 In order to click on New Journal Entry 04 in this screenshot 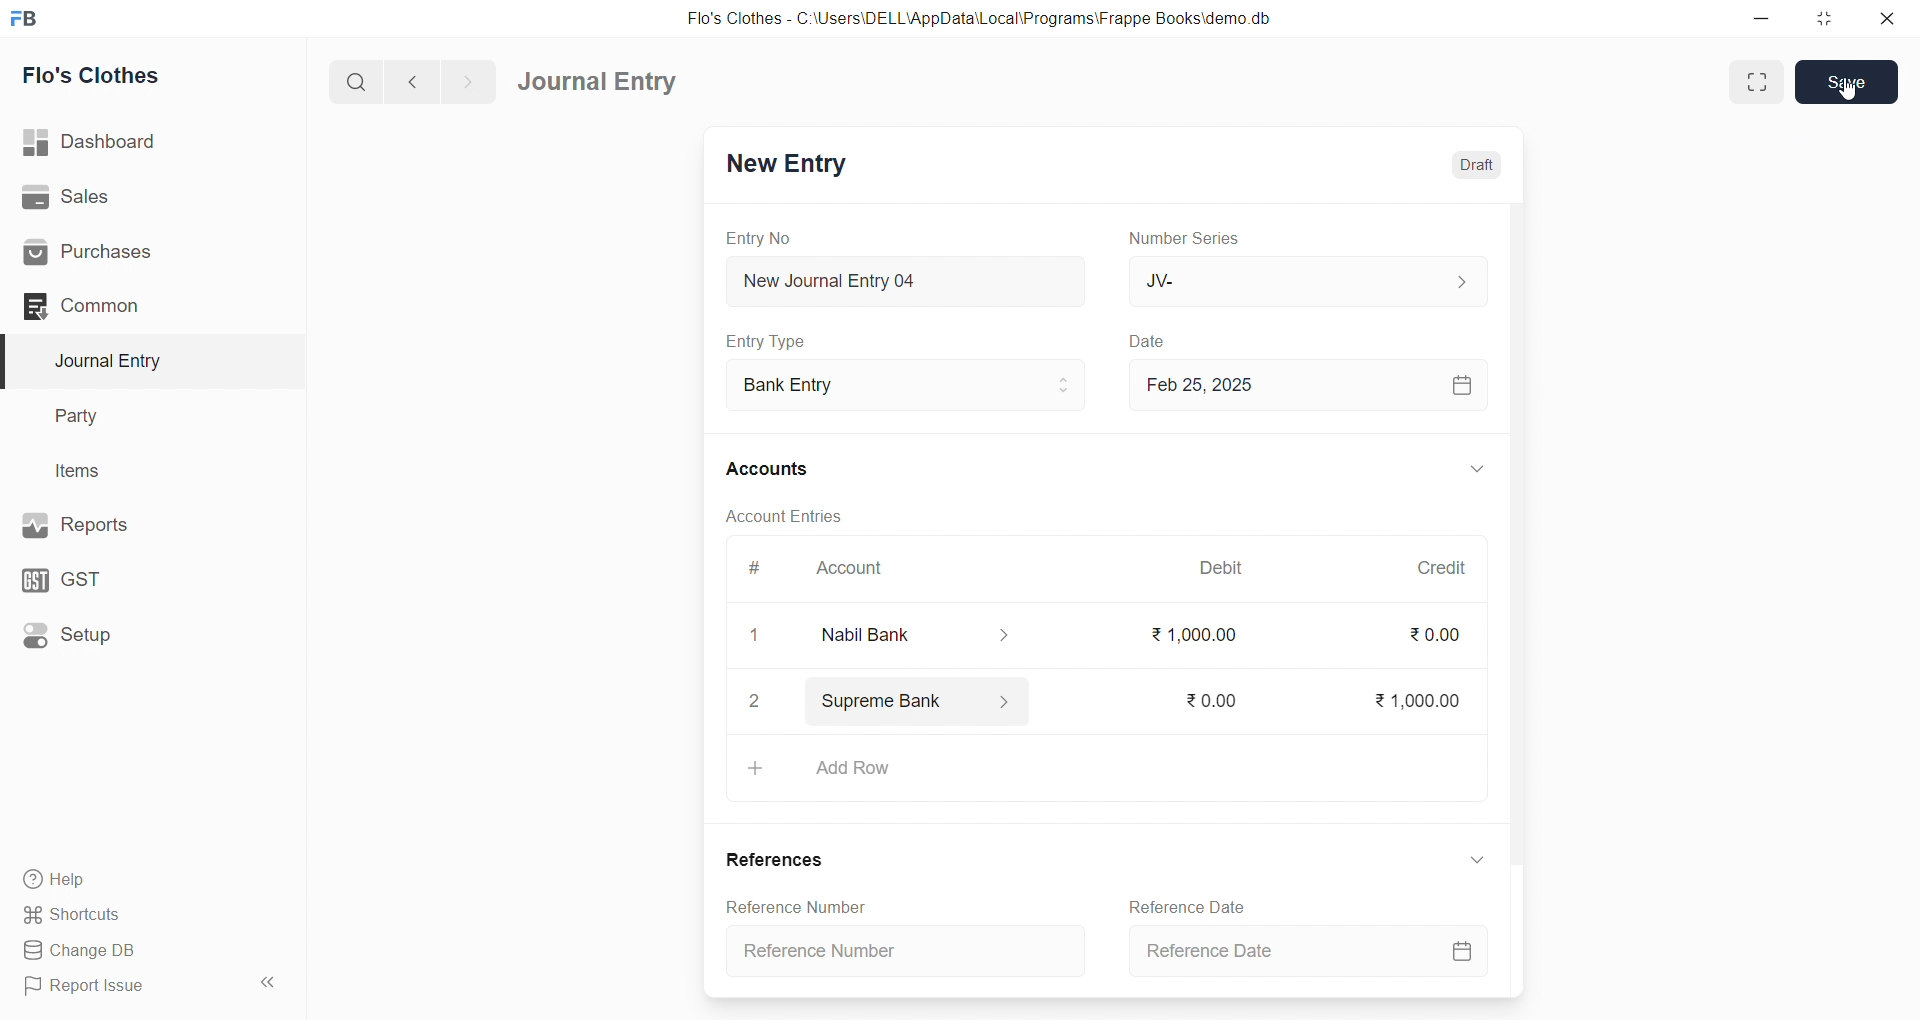, I will do `click(901, 280)`.